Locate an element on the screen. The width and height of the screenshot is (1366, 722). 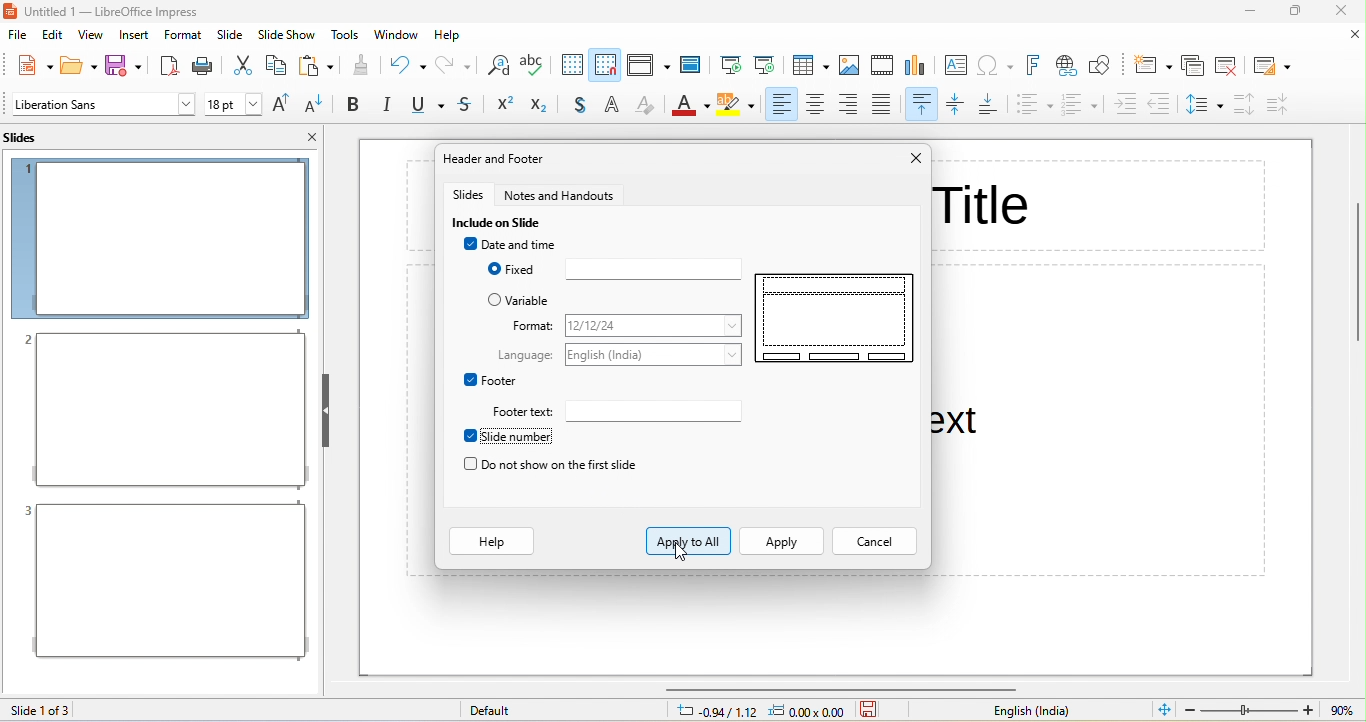
spelling is located at coordinates (534, 67).